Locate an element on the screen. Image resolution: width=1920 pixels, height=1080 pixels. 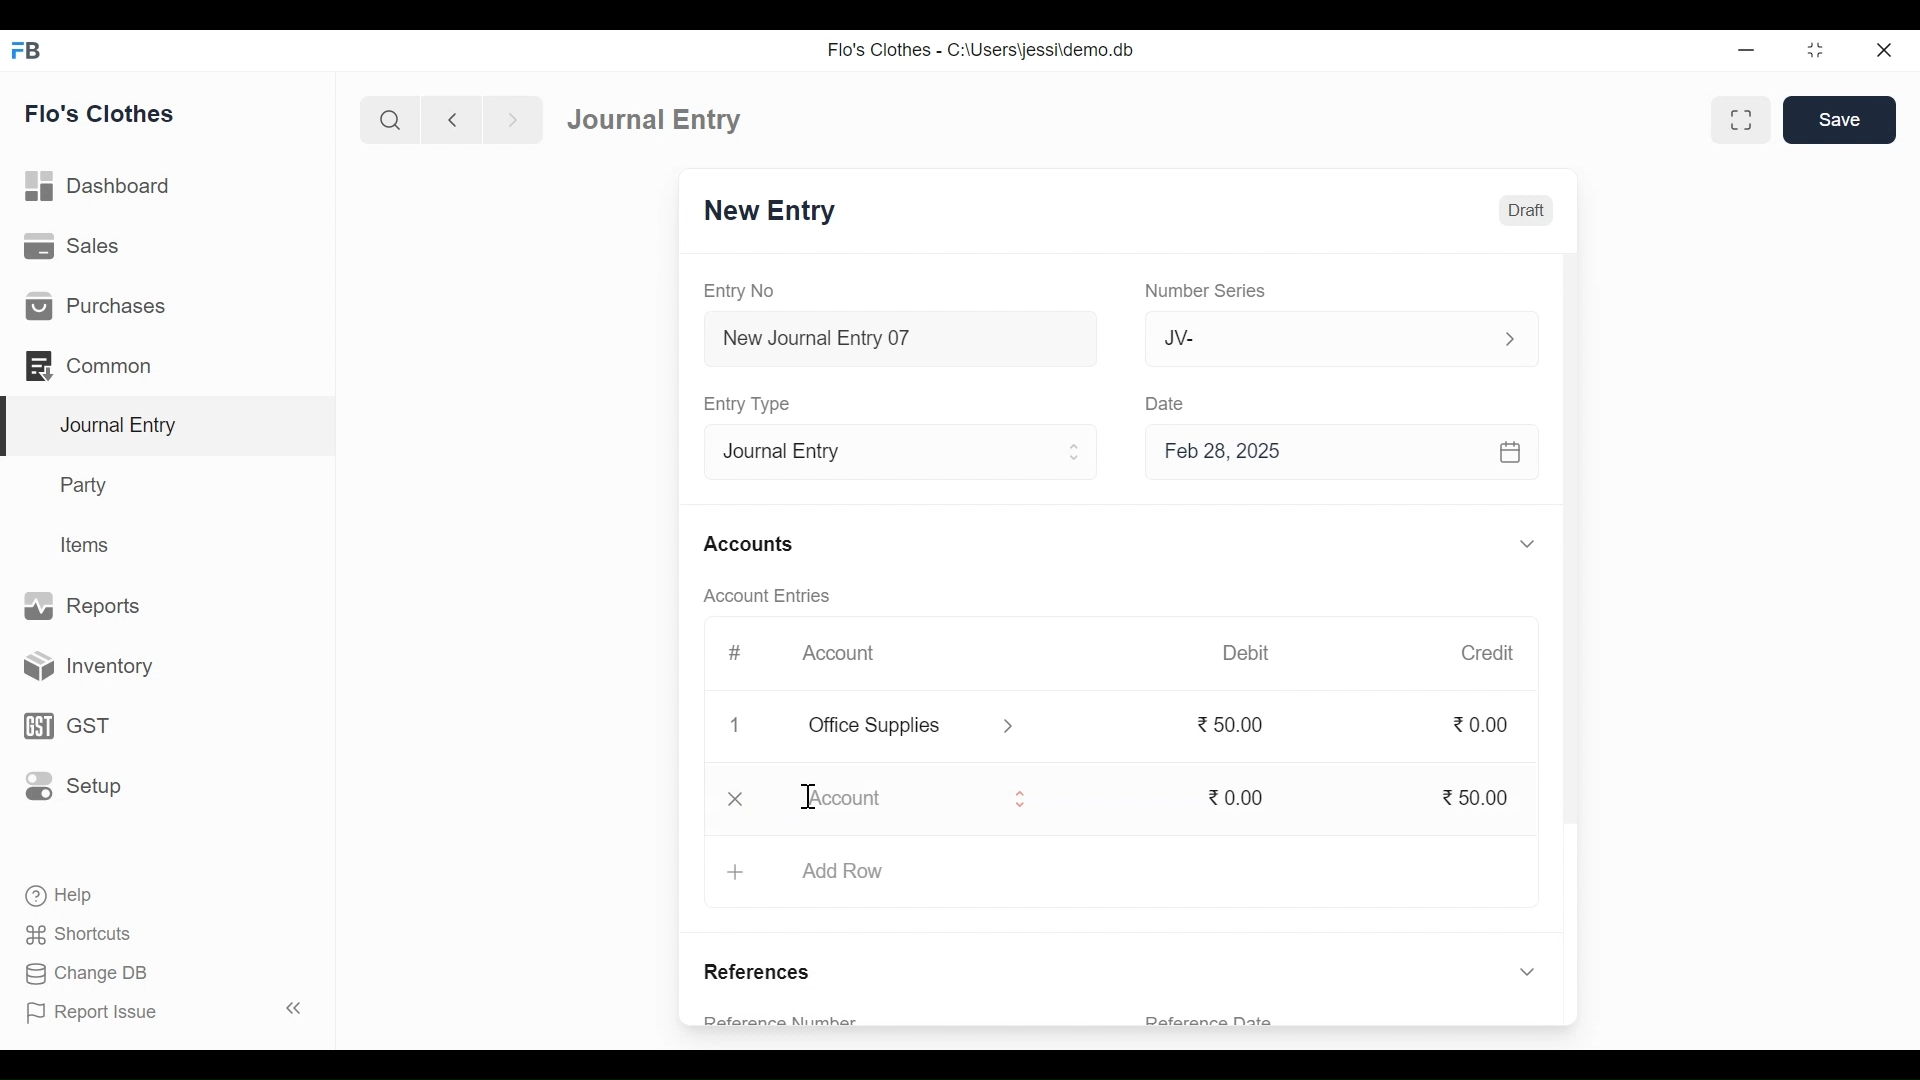
Change DB is located at coordinates (85, 971).